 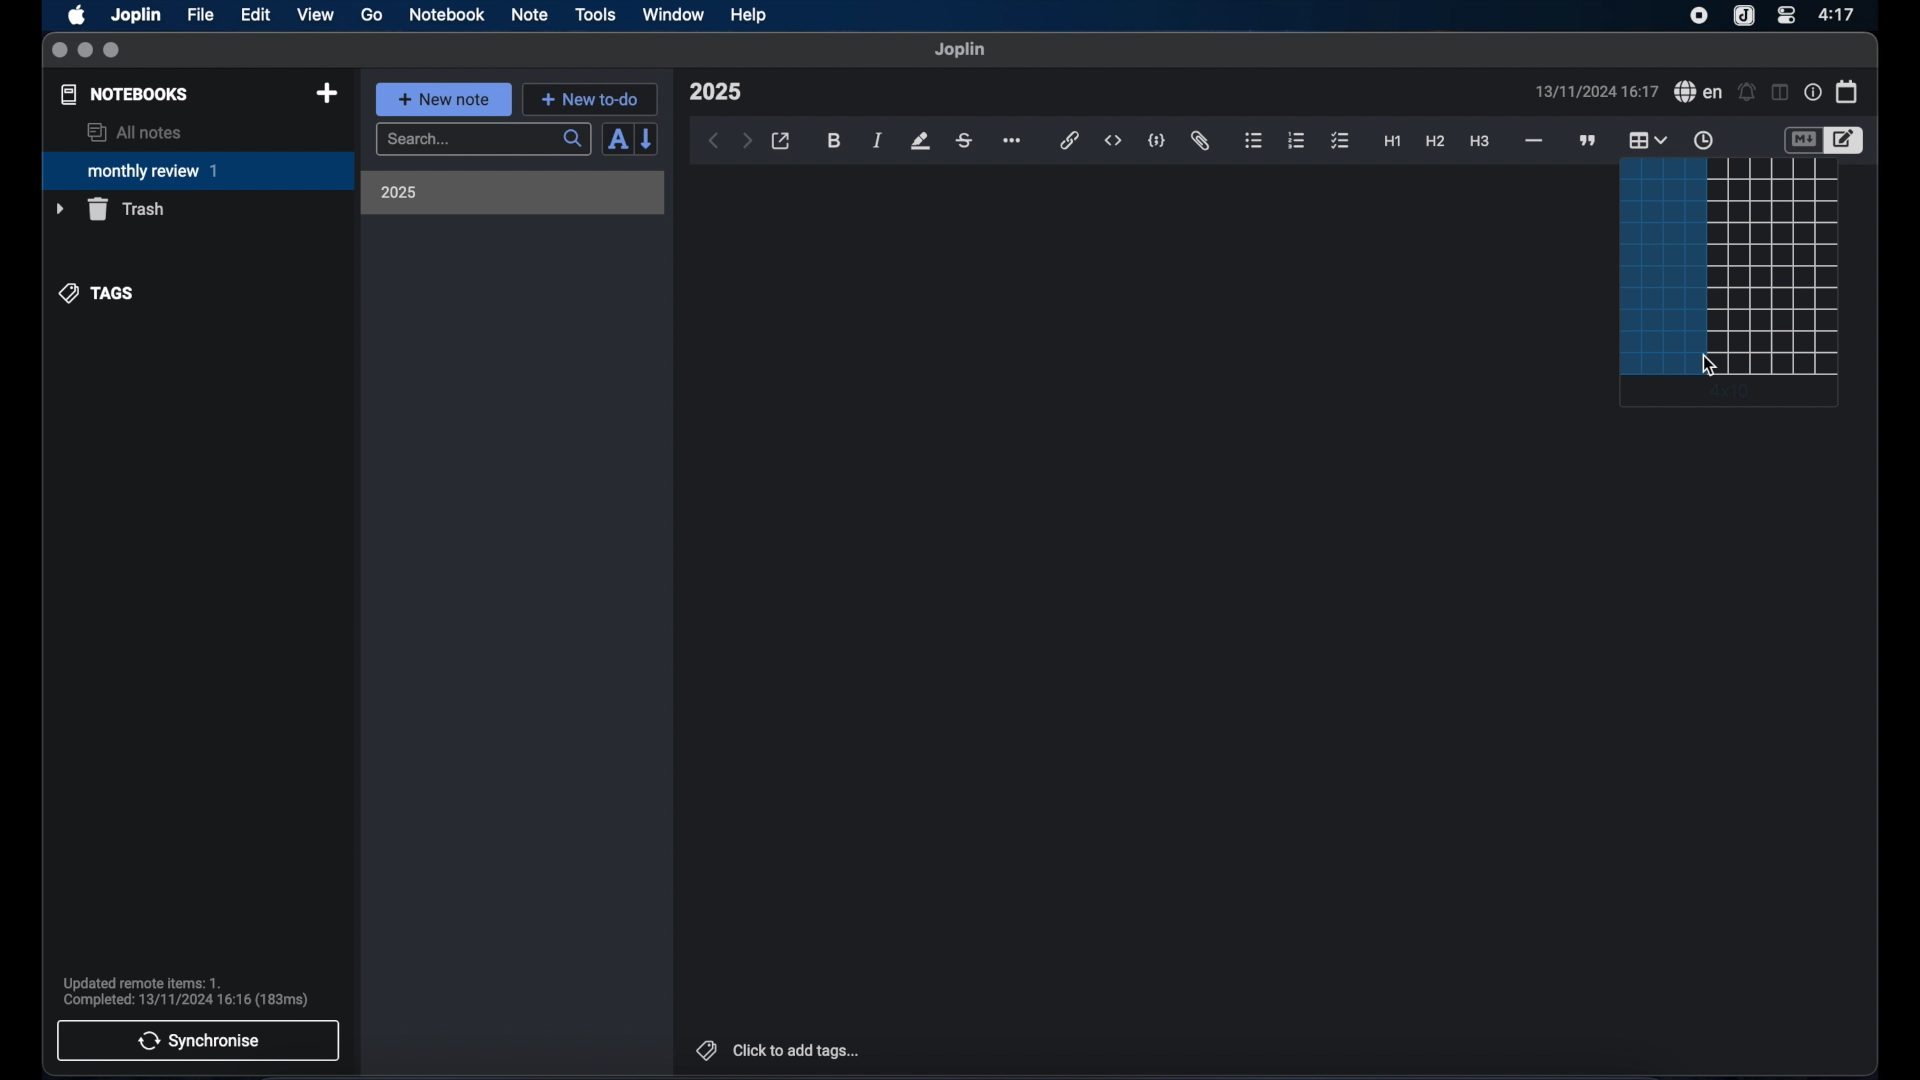 I want to click on block quotes, so click(x=1589, y=141).